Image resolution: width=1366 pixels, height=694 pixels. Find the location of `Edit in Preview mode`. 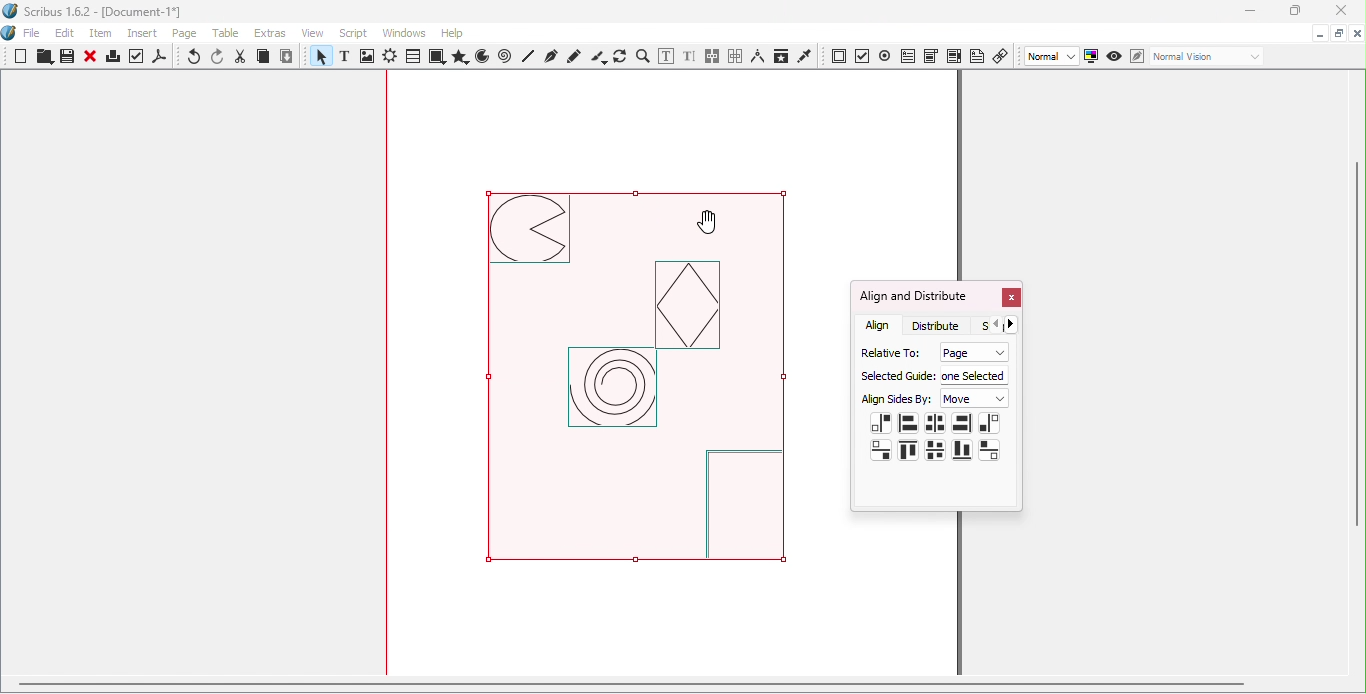

Edit in Preview mode is located at coordinates (1136, 55).